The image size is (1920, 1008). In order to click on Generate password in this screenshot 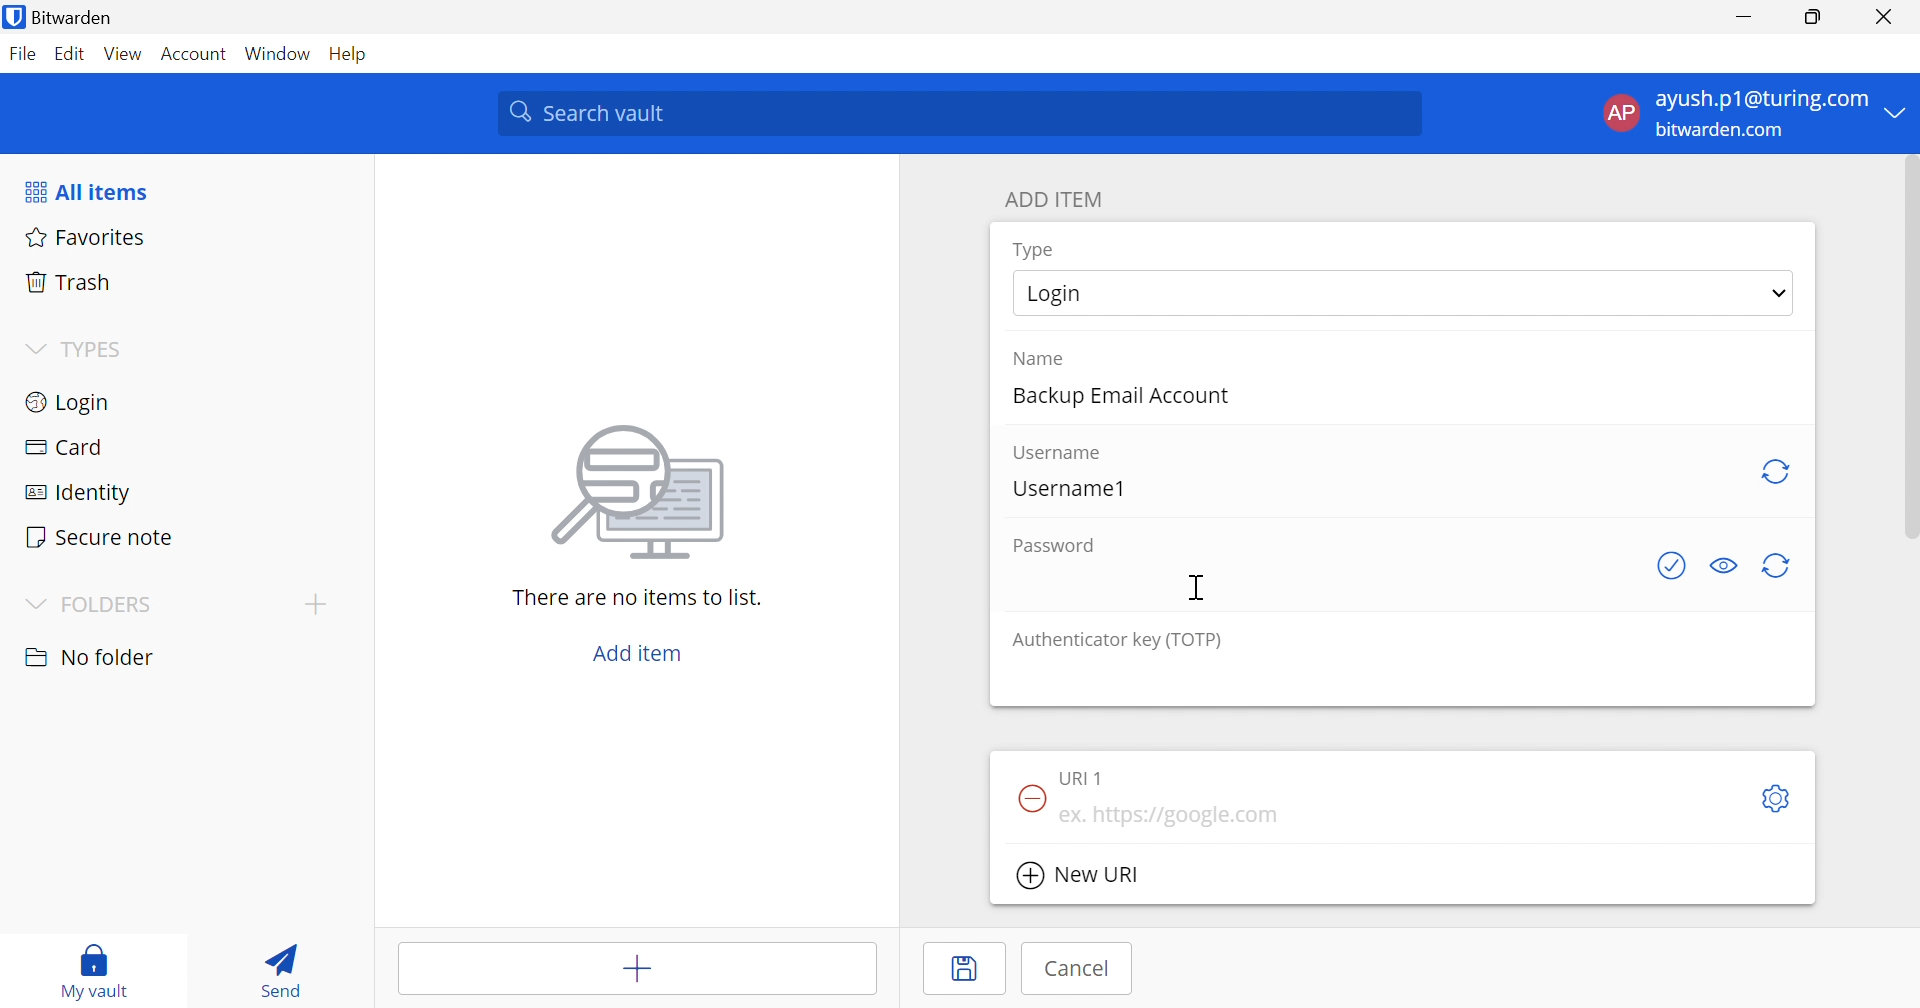, I will do `click(1781, 567)`.